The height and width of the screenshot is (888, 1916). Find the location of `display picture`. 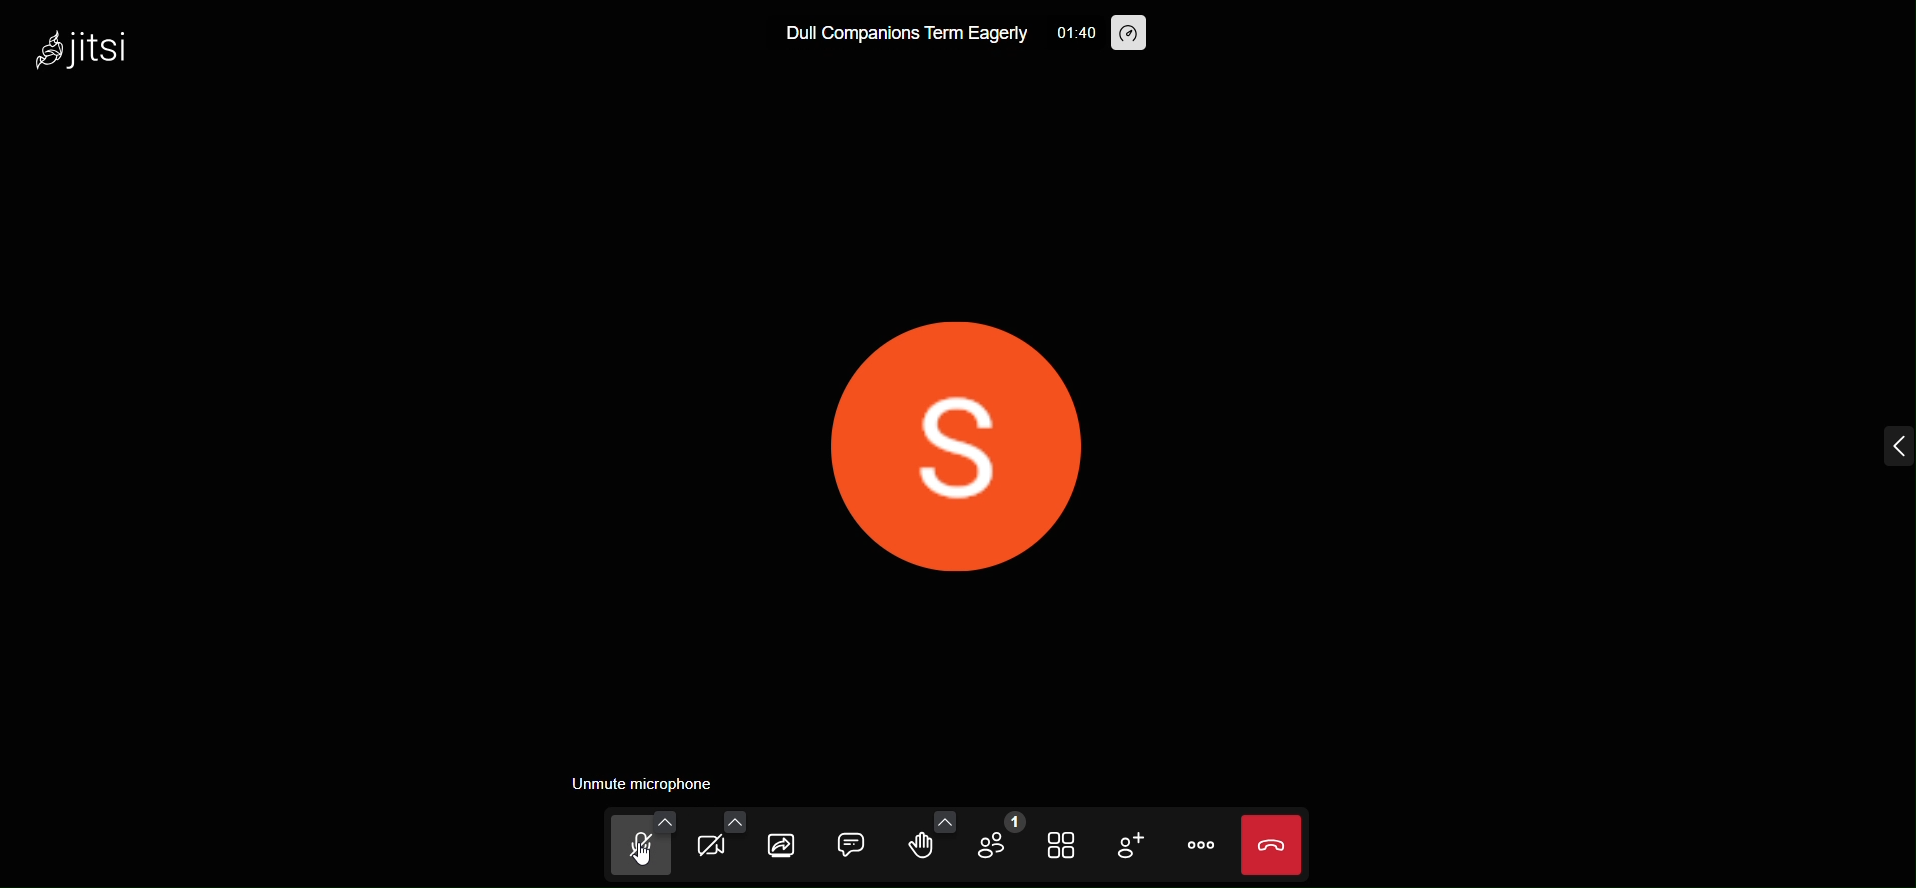

display picture is located at coordinates (966, 447).